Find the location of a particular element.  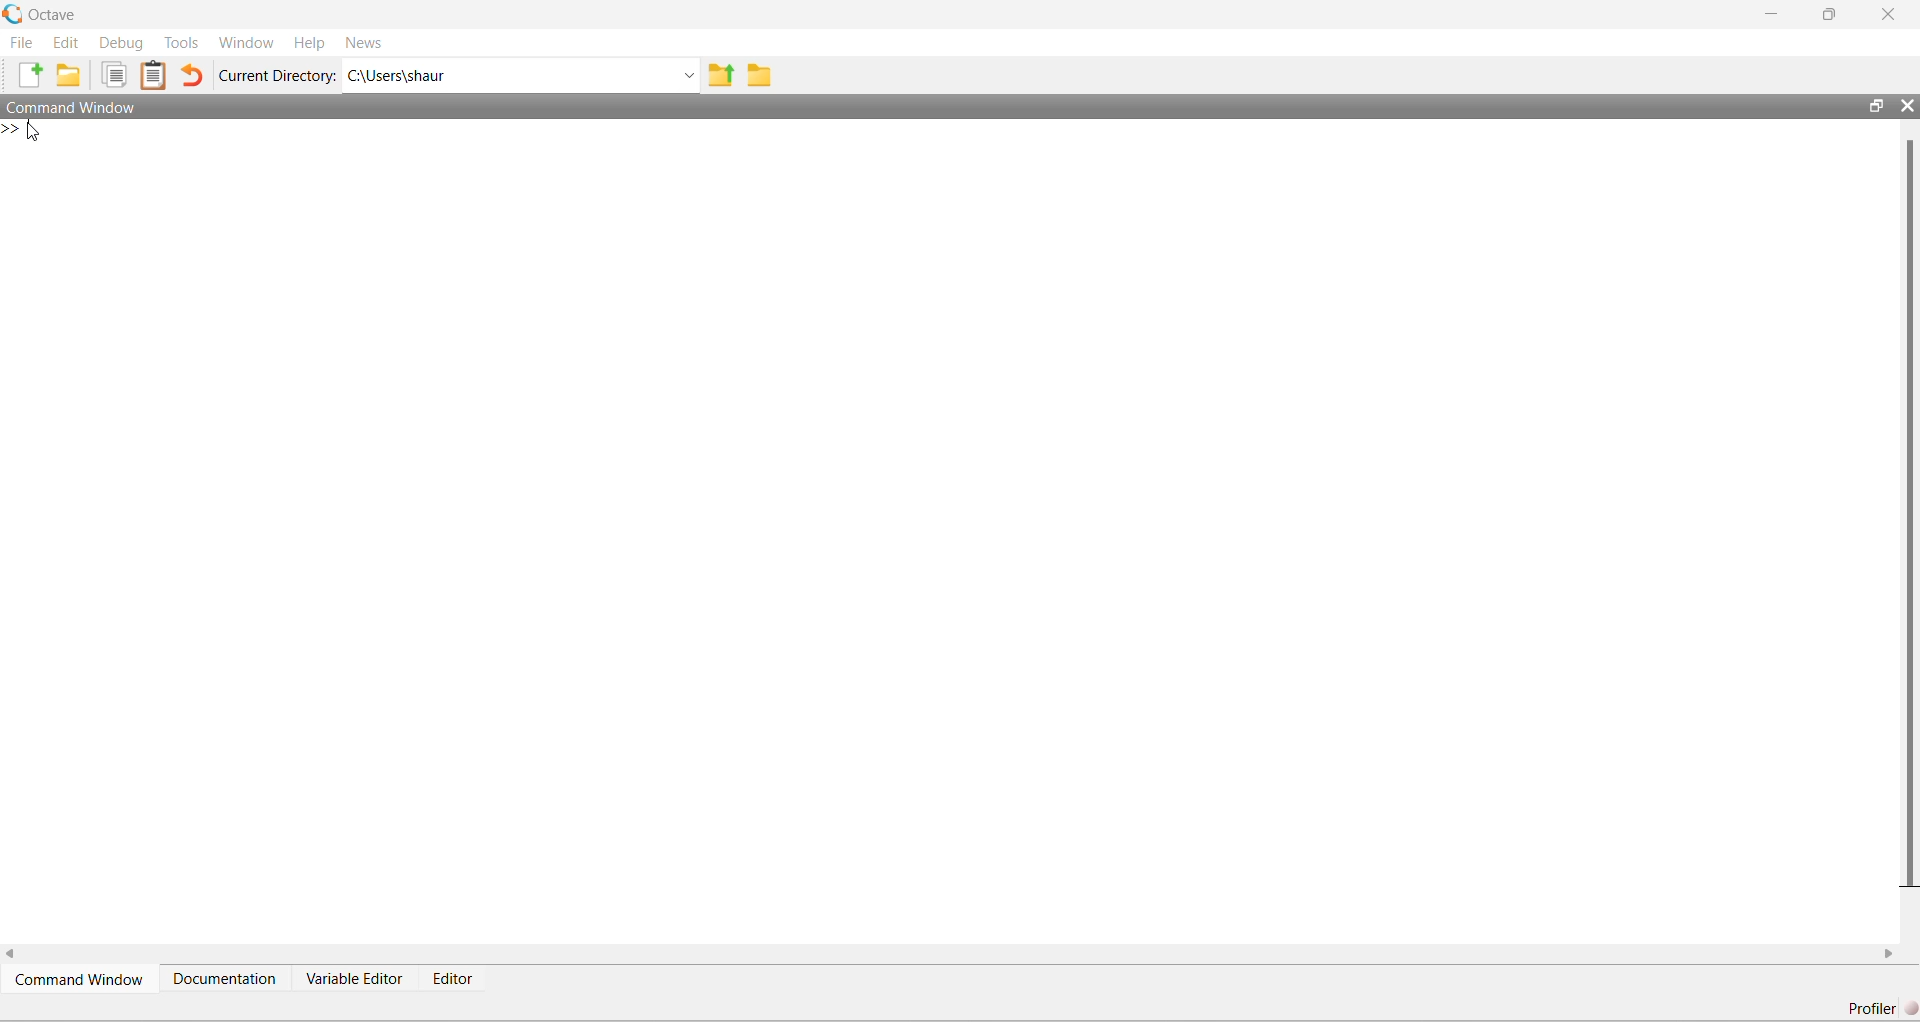

Close is located at coordinates (1889, 15).